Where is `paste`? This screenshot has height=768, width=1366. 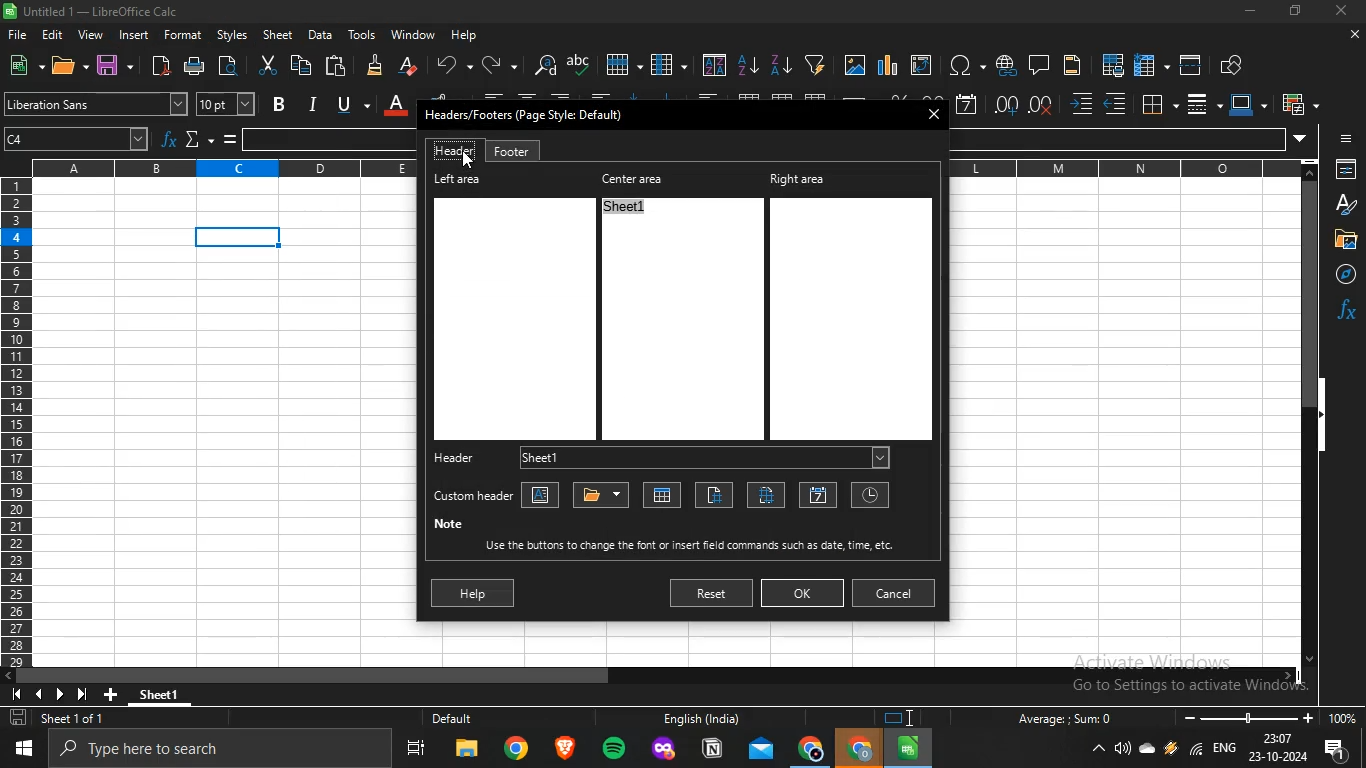 paste is located at coordinates (337, 64).